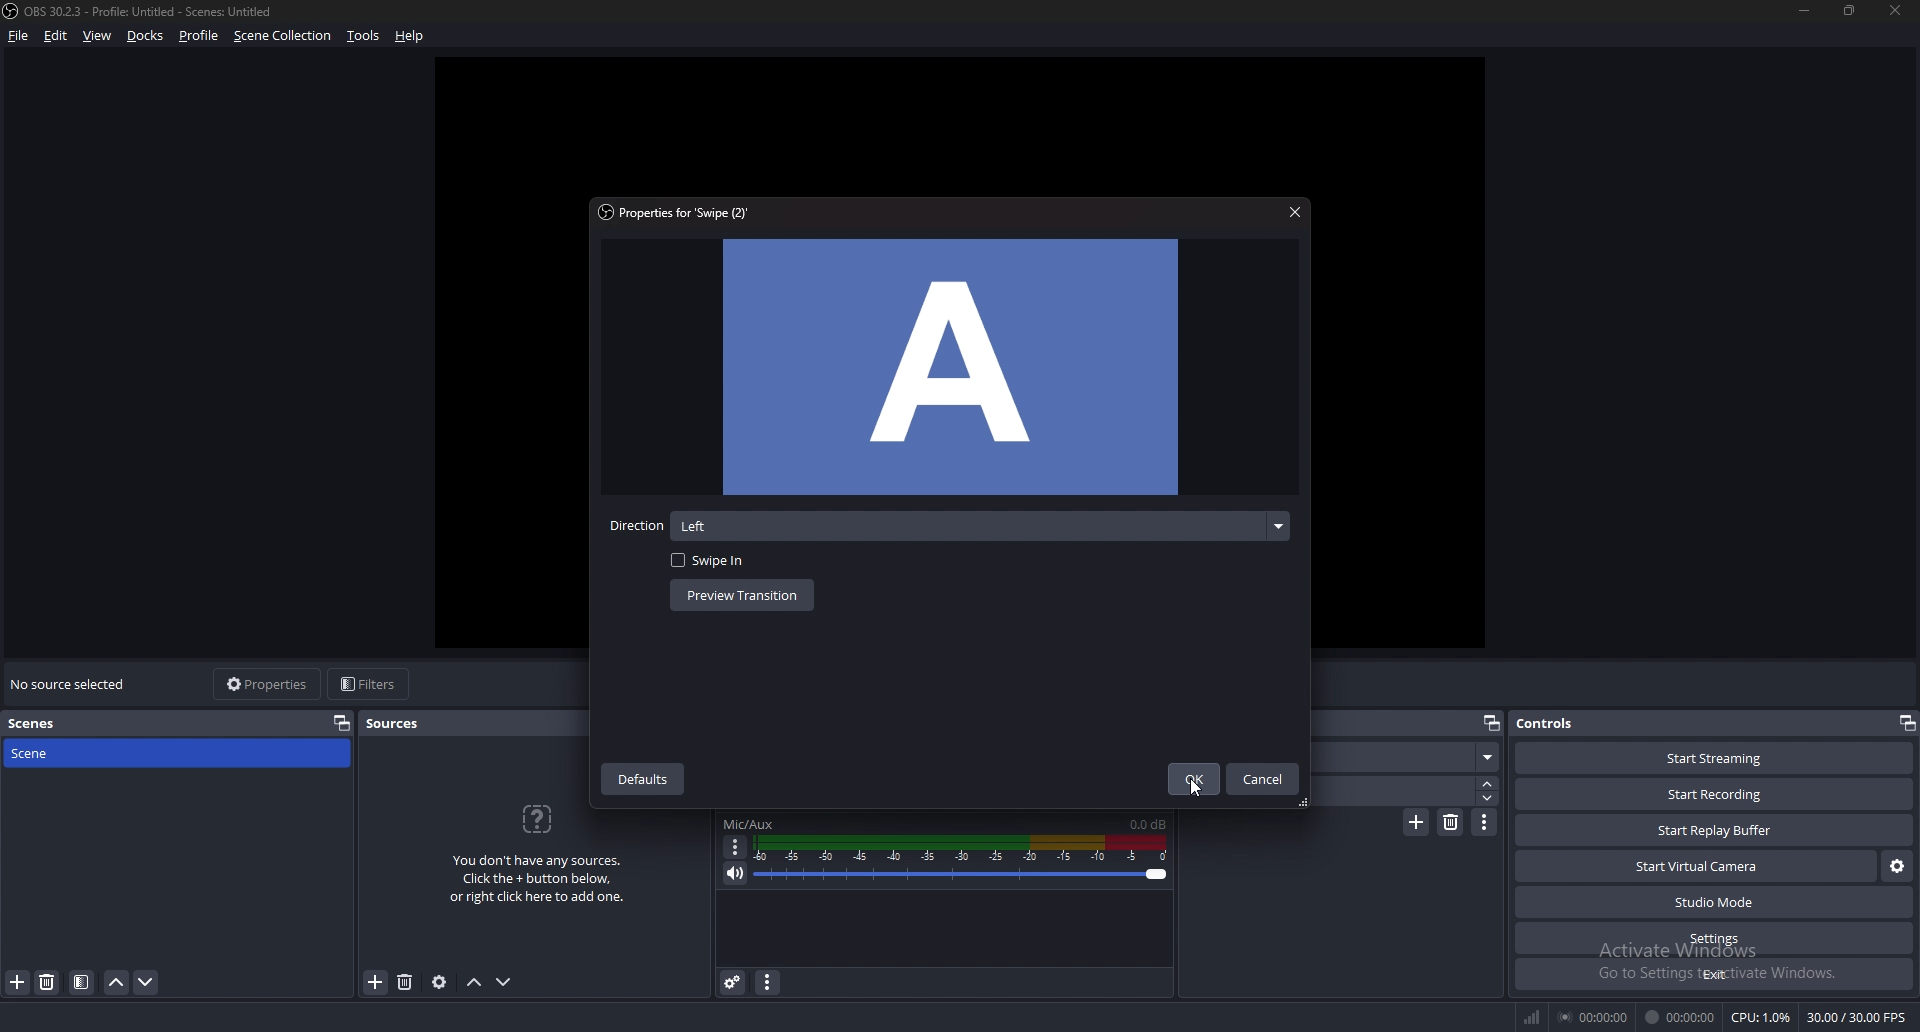 Image resolution: width=1920 pixels, height=1032 pixels. I want to click on ) OBS 30.2.3 - Profile: Untitled - Scenes: Untitled, so click(160, 12).